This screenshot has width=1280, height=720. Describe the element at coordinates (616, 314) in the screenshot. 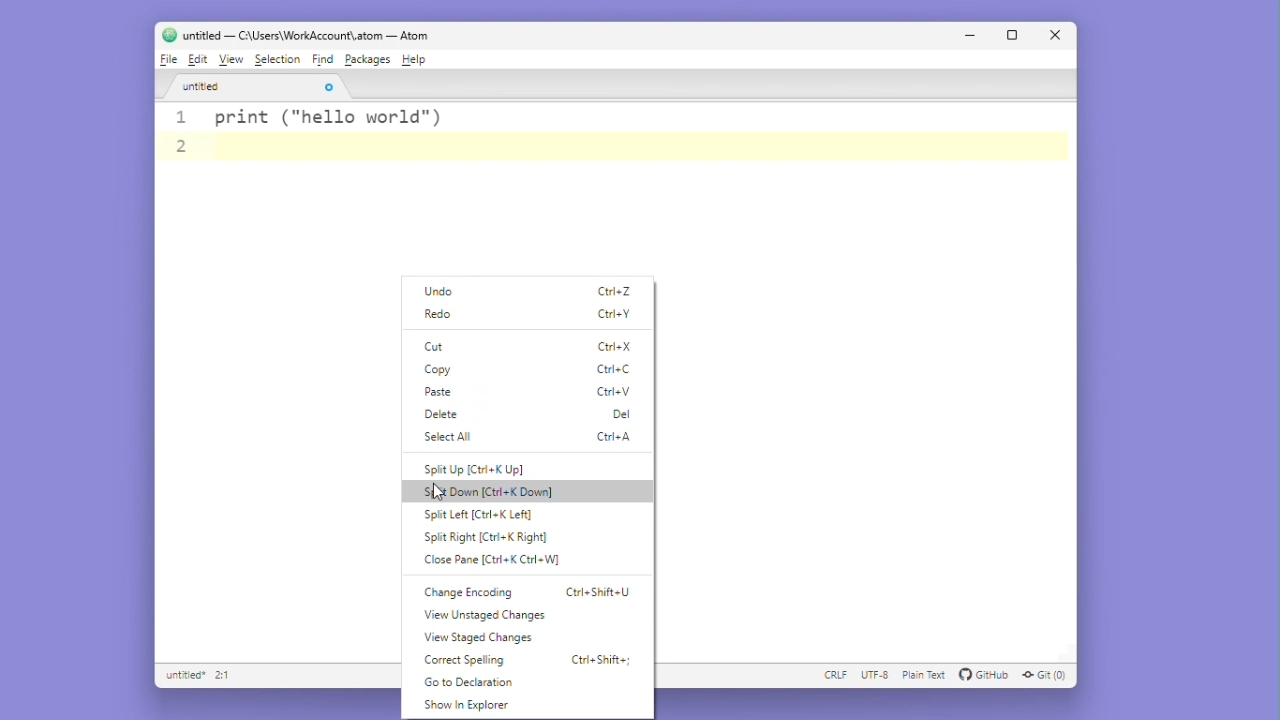

I see `ctrl+y` at that location.